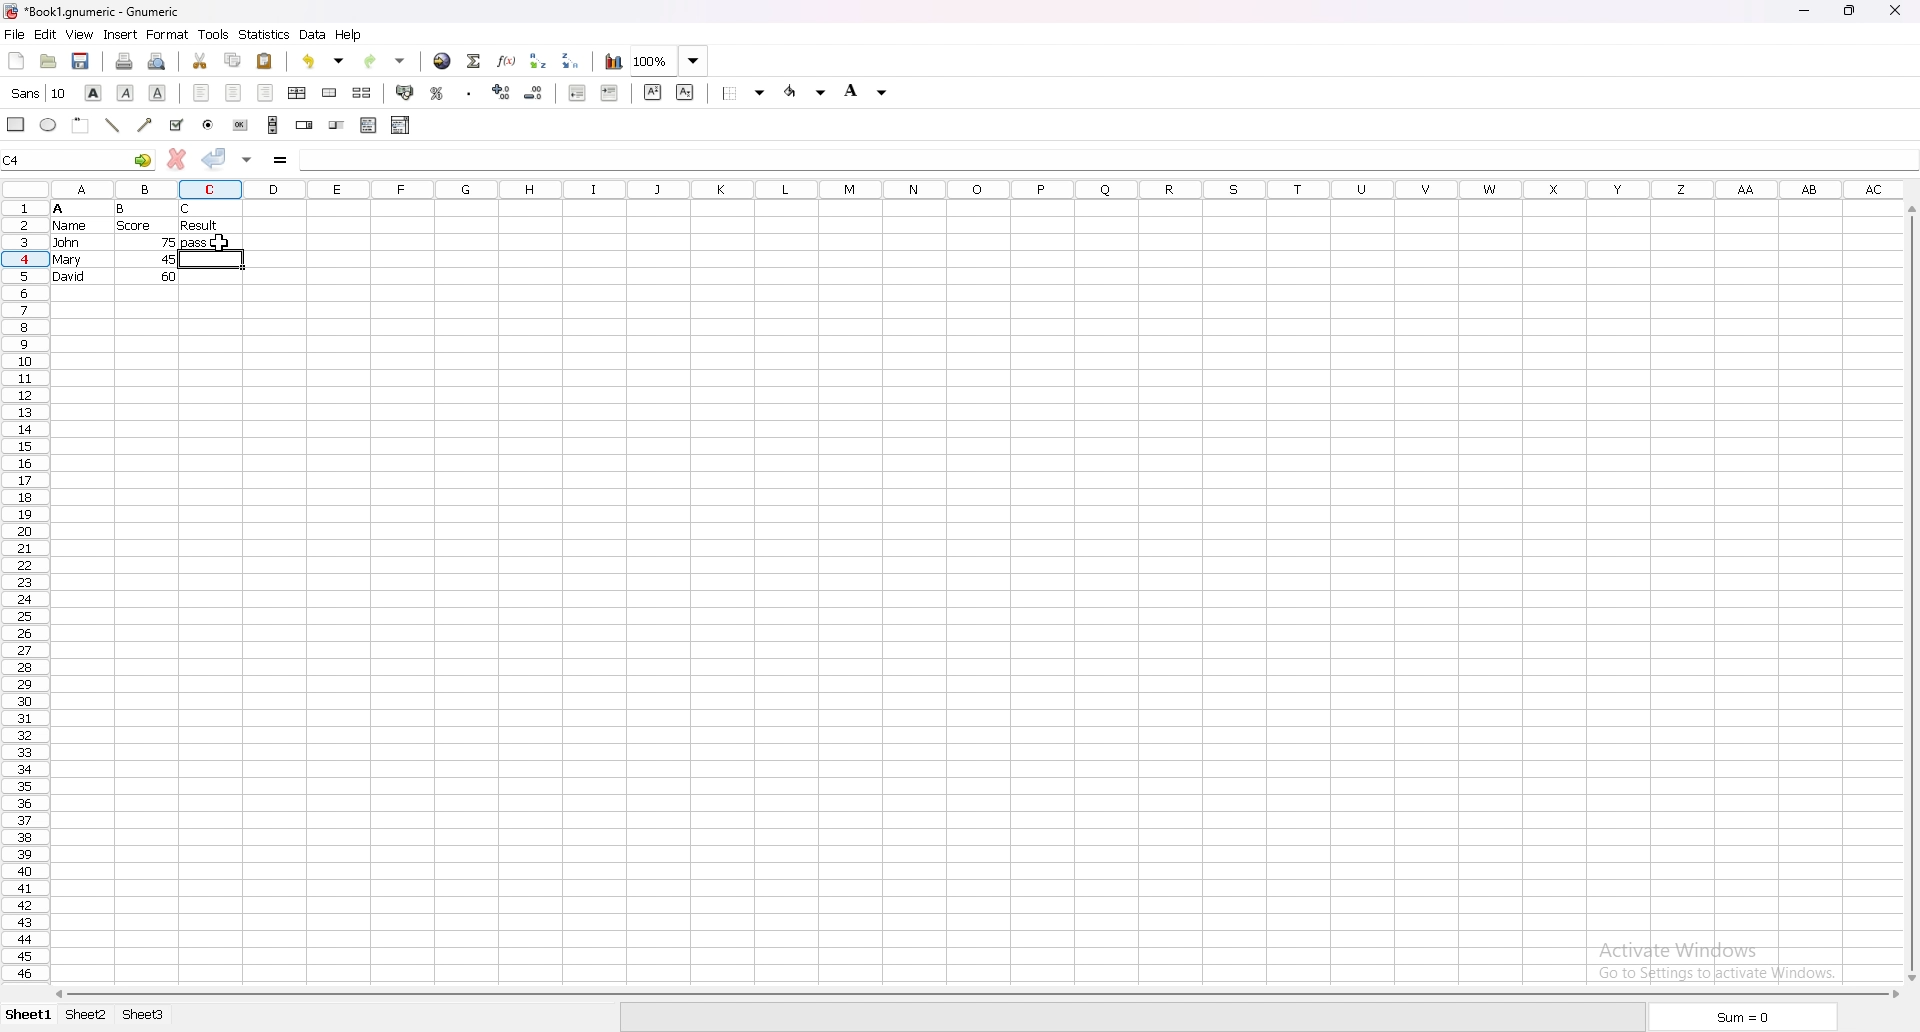  Describe the element at coordinates (306, 124) in the screenshot. I see `spin button` at that location.